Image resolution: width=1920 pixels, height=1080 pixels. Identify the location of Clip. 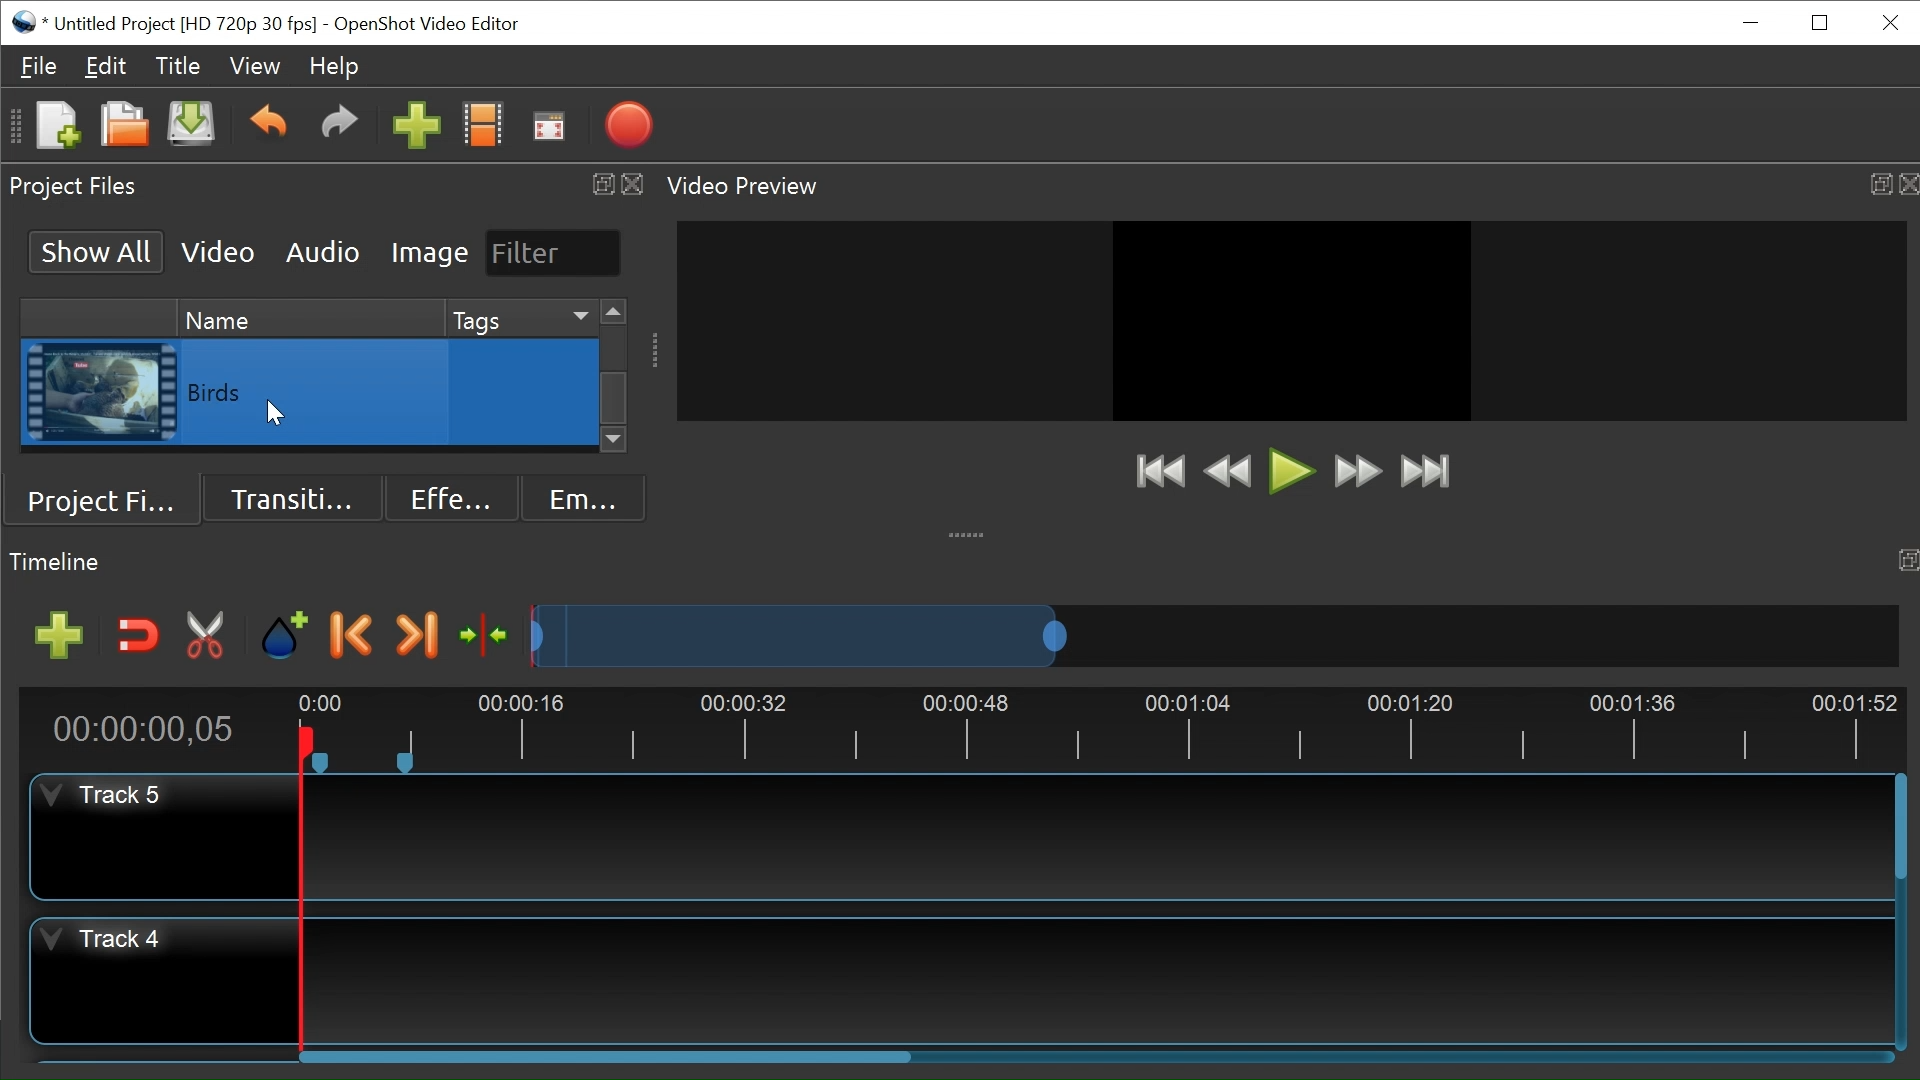
(101, 393).